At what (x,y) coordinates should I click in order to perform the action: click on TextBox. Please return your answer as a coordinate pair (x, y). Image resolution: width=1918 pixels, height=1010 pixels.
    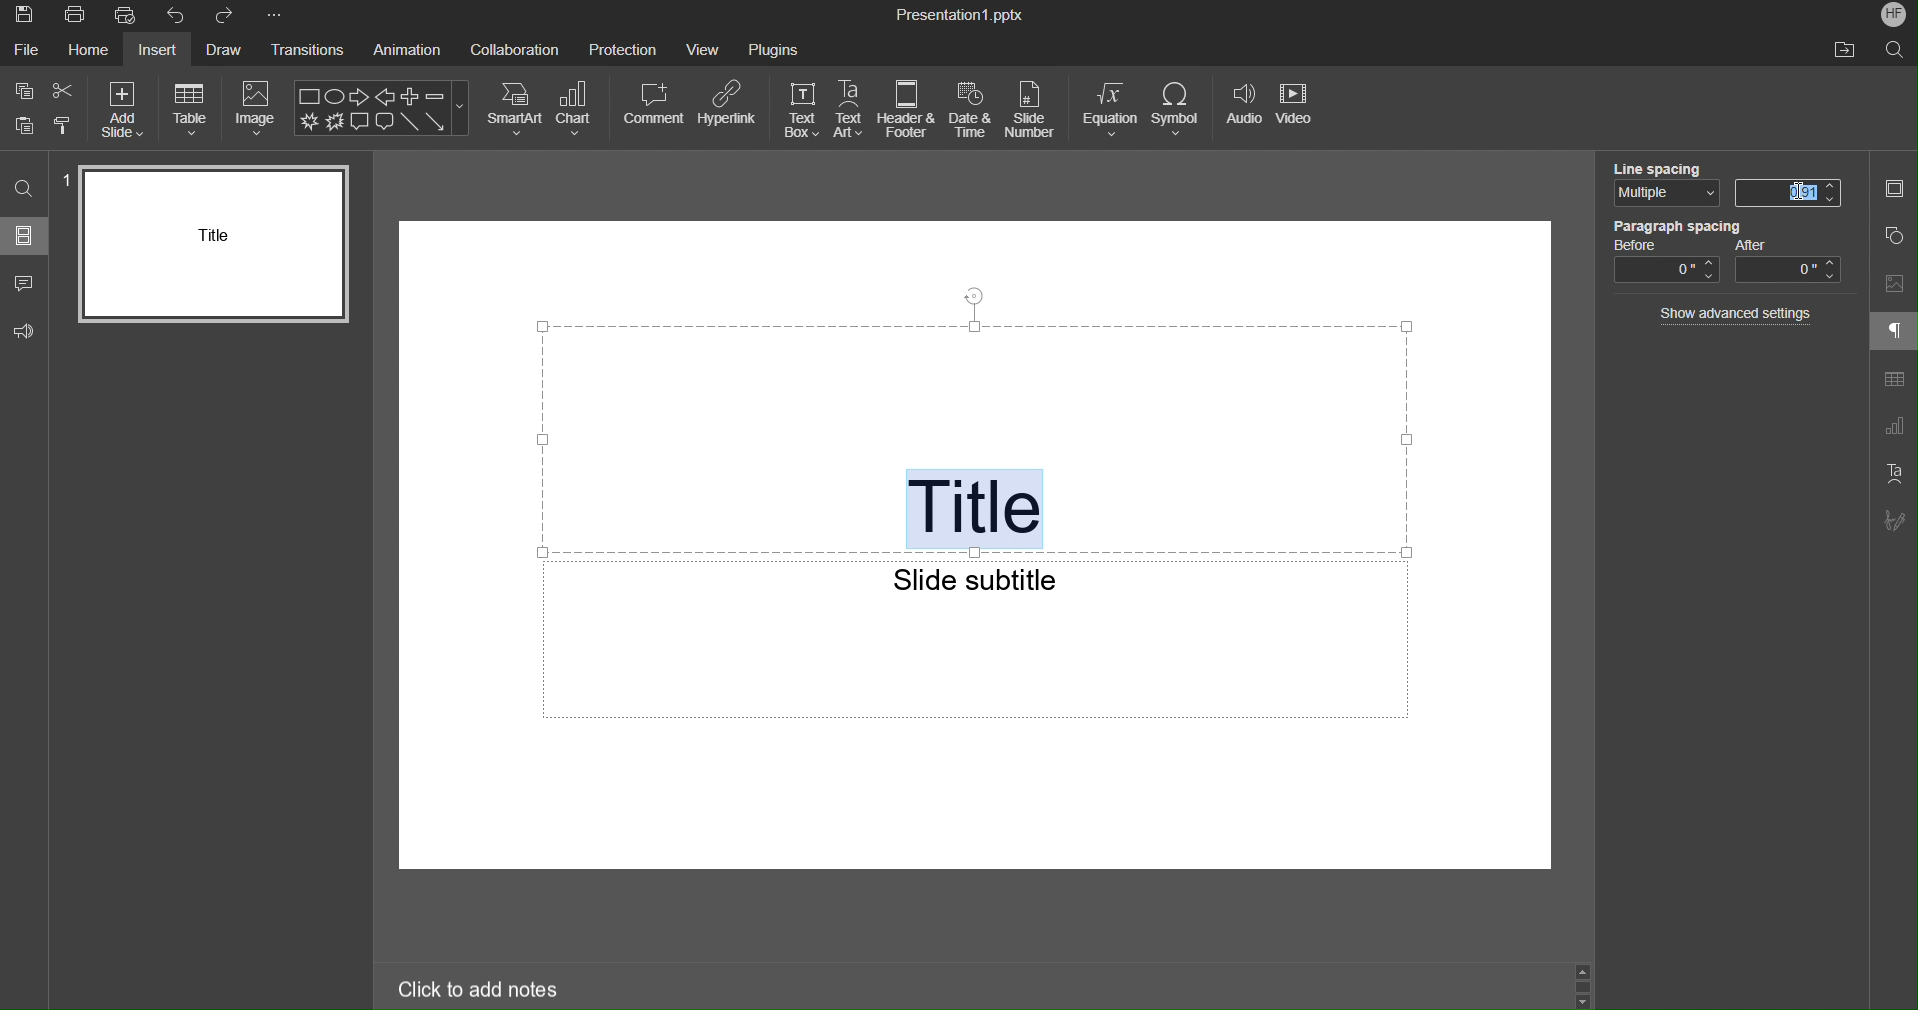
    Looking at the image, I should click on (804, 109).